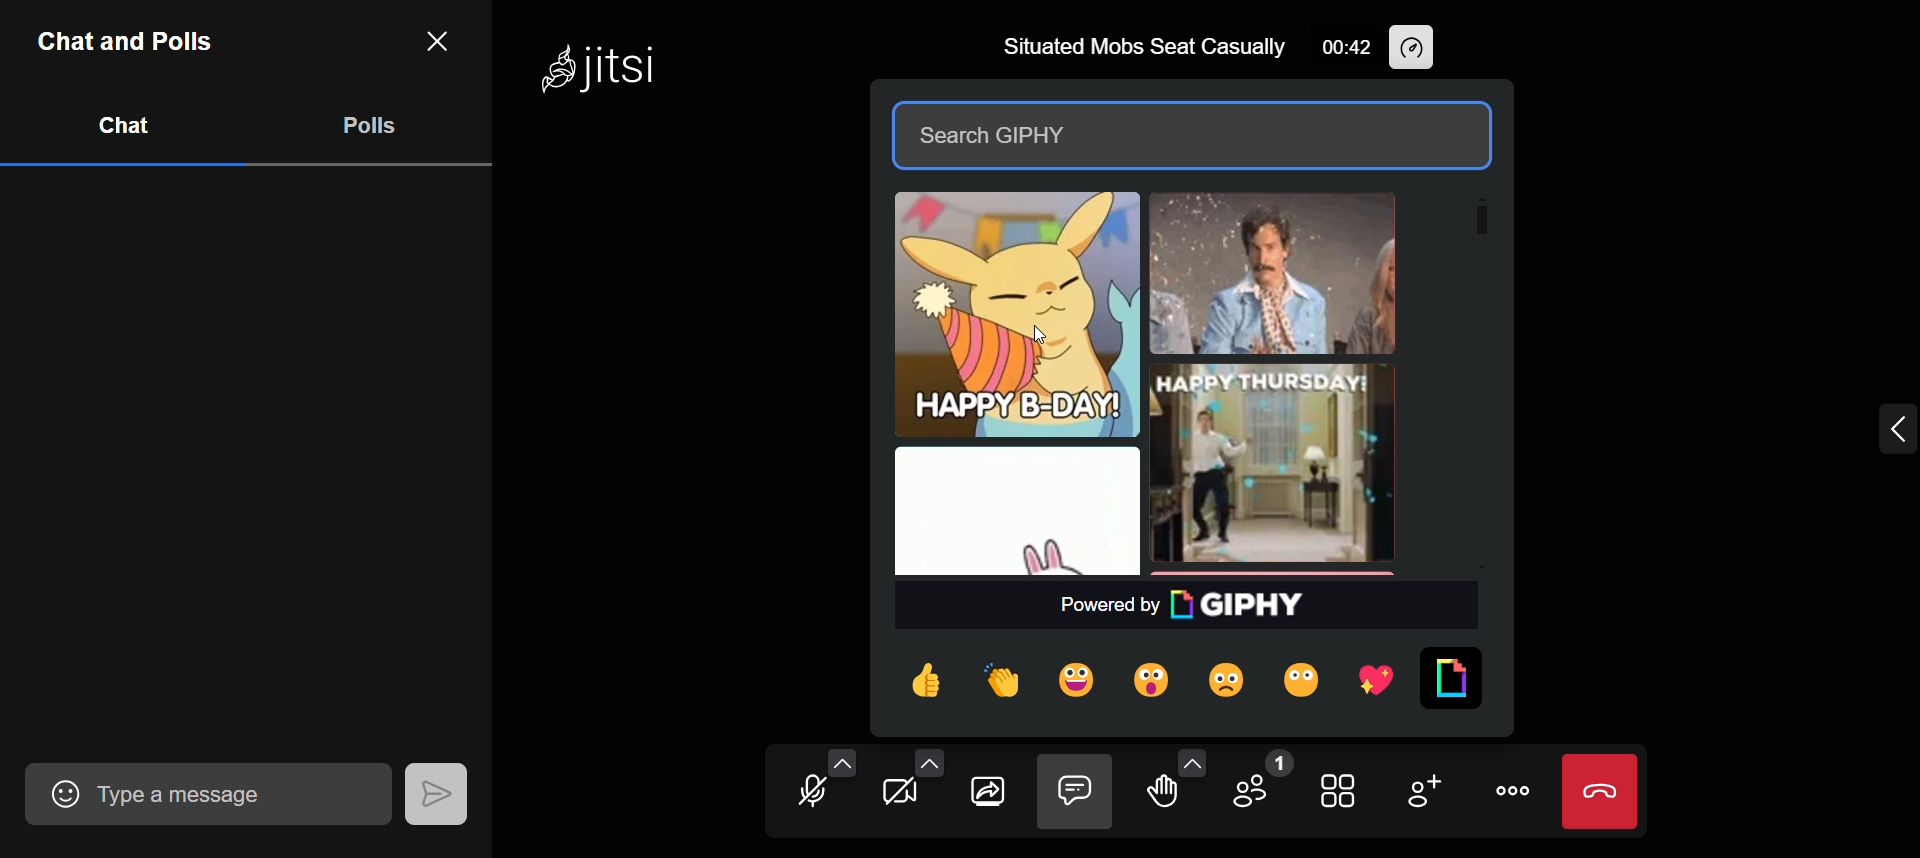 The height and width of the screenshot is (858, 1920). What do you see at coordinates (989, 789) in the screenshot?
I see `share screen` at bounding box center [989, 789].